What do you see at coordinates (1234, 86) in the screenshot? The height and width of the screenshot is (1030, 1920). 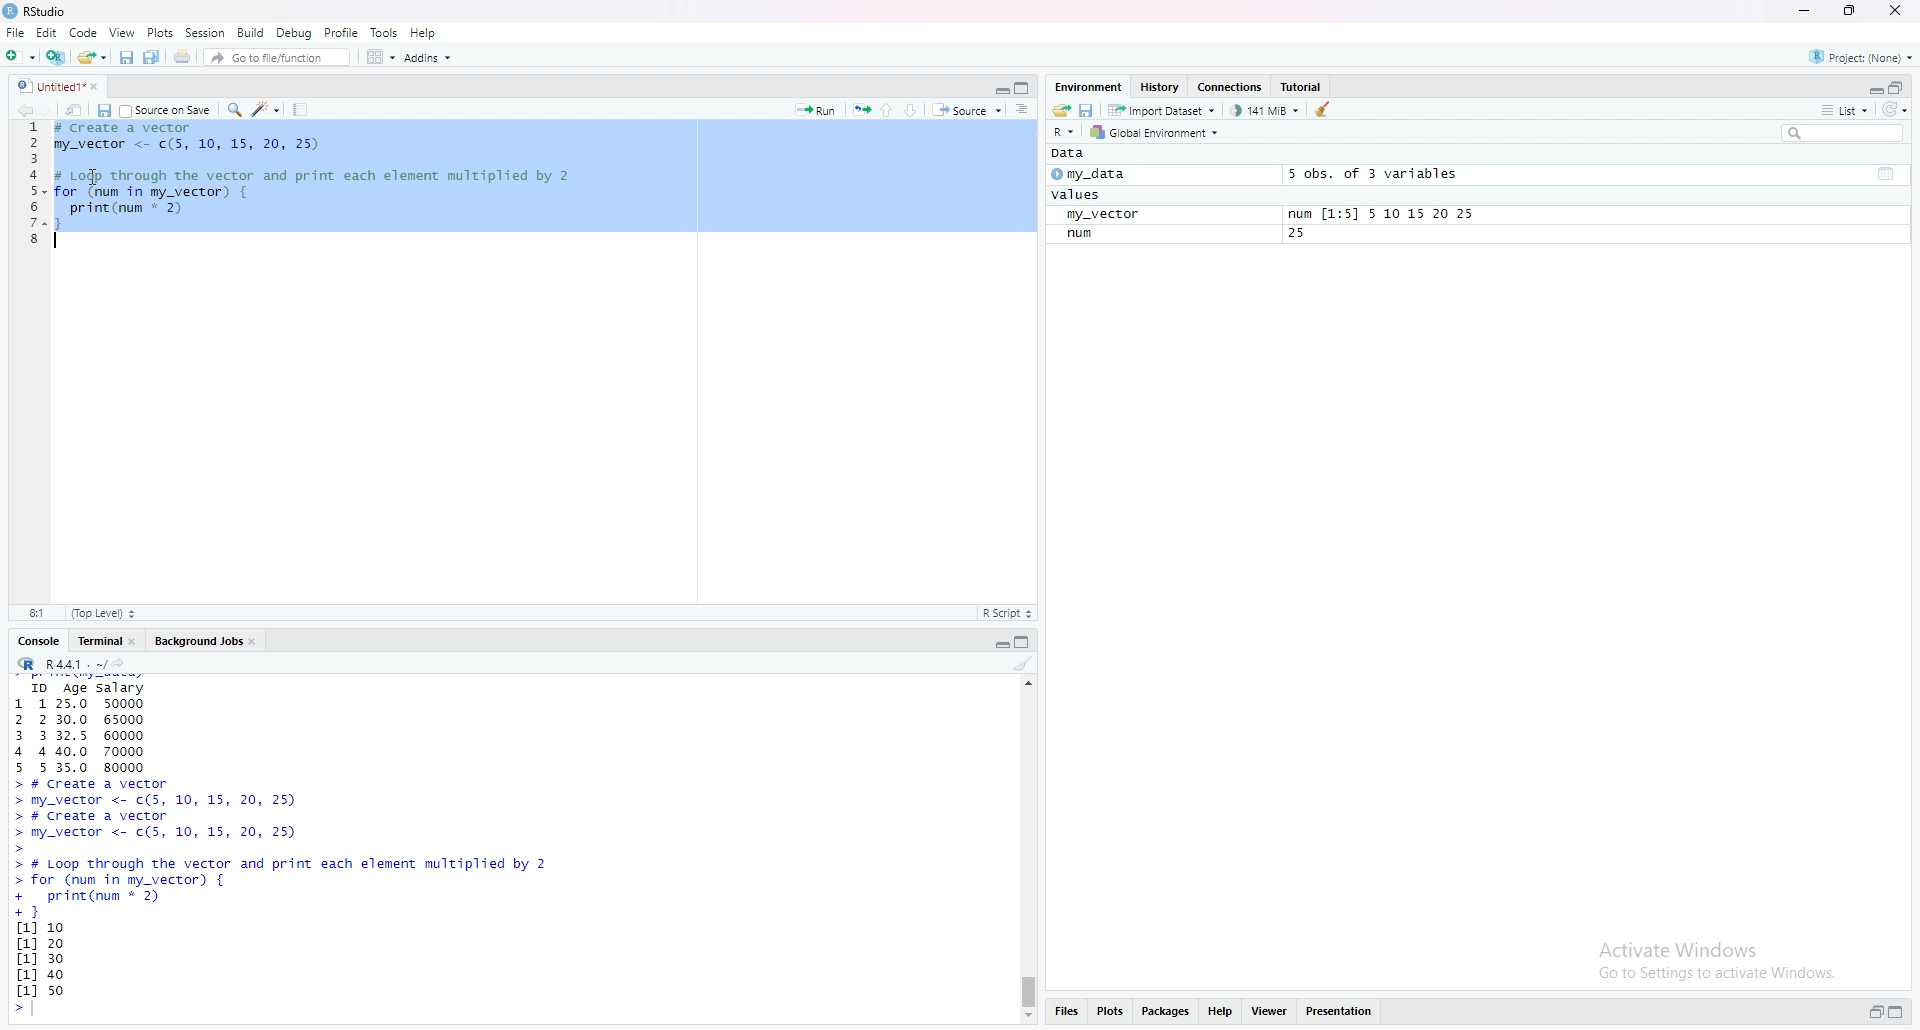 I see `Connections` at bounding box center [1234, 86].